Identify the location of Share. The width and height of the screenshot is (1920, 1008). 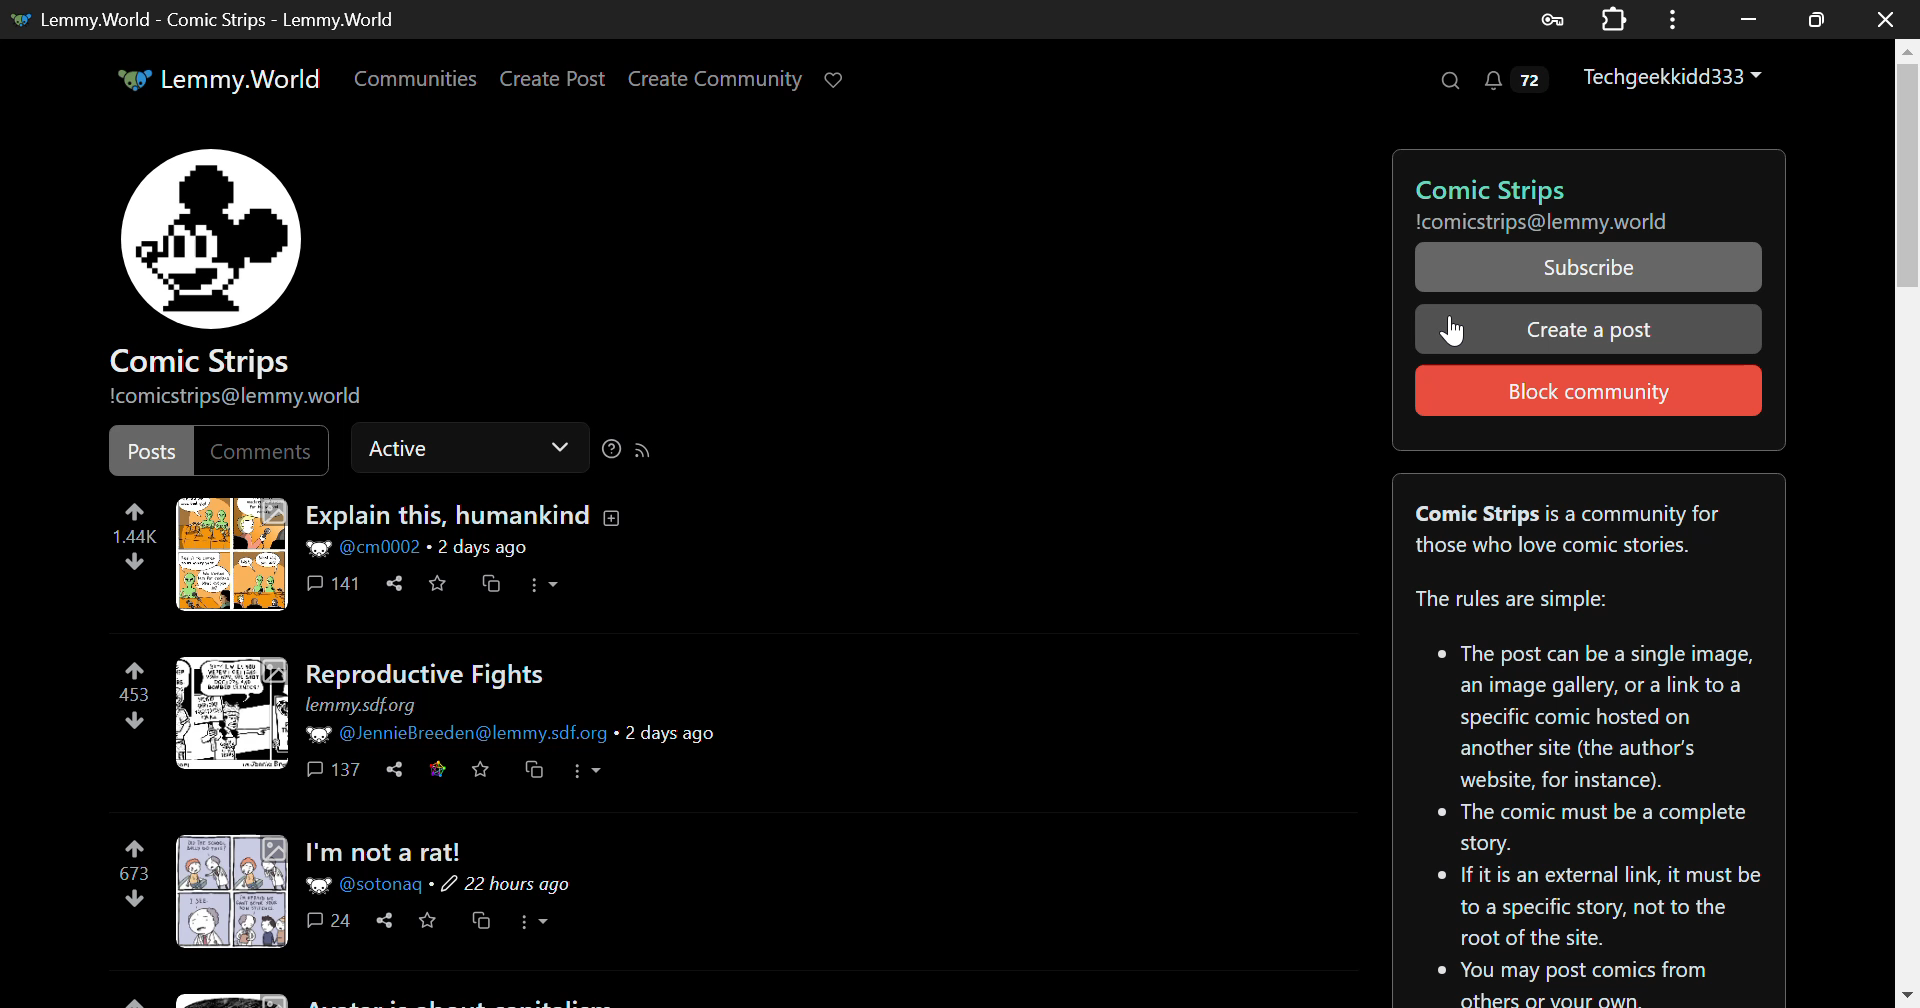
(394, 583).